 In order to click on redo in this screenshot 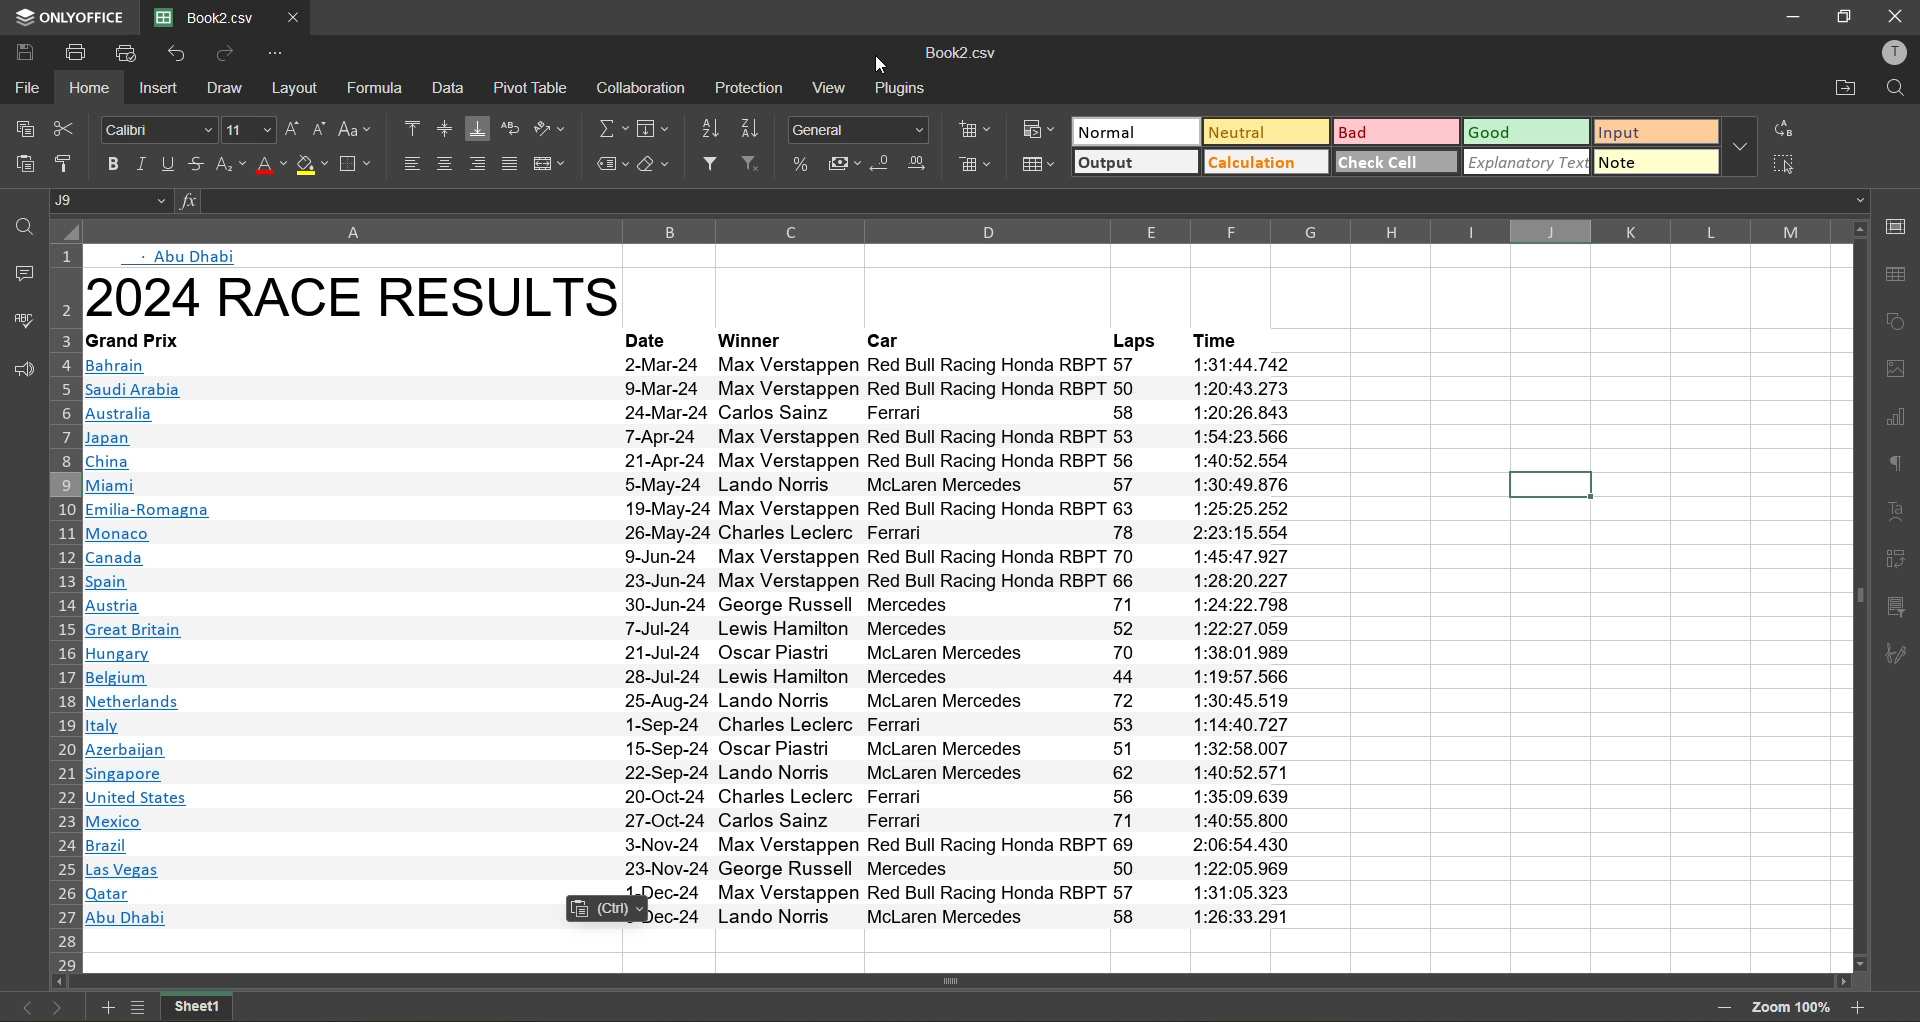, I will do `click(227, 53)`.